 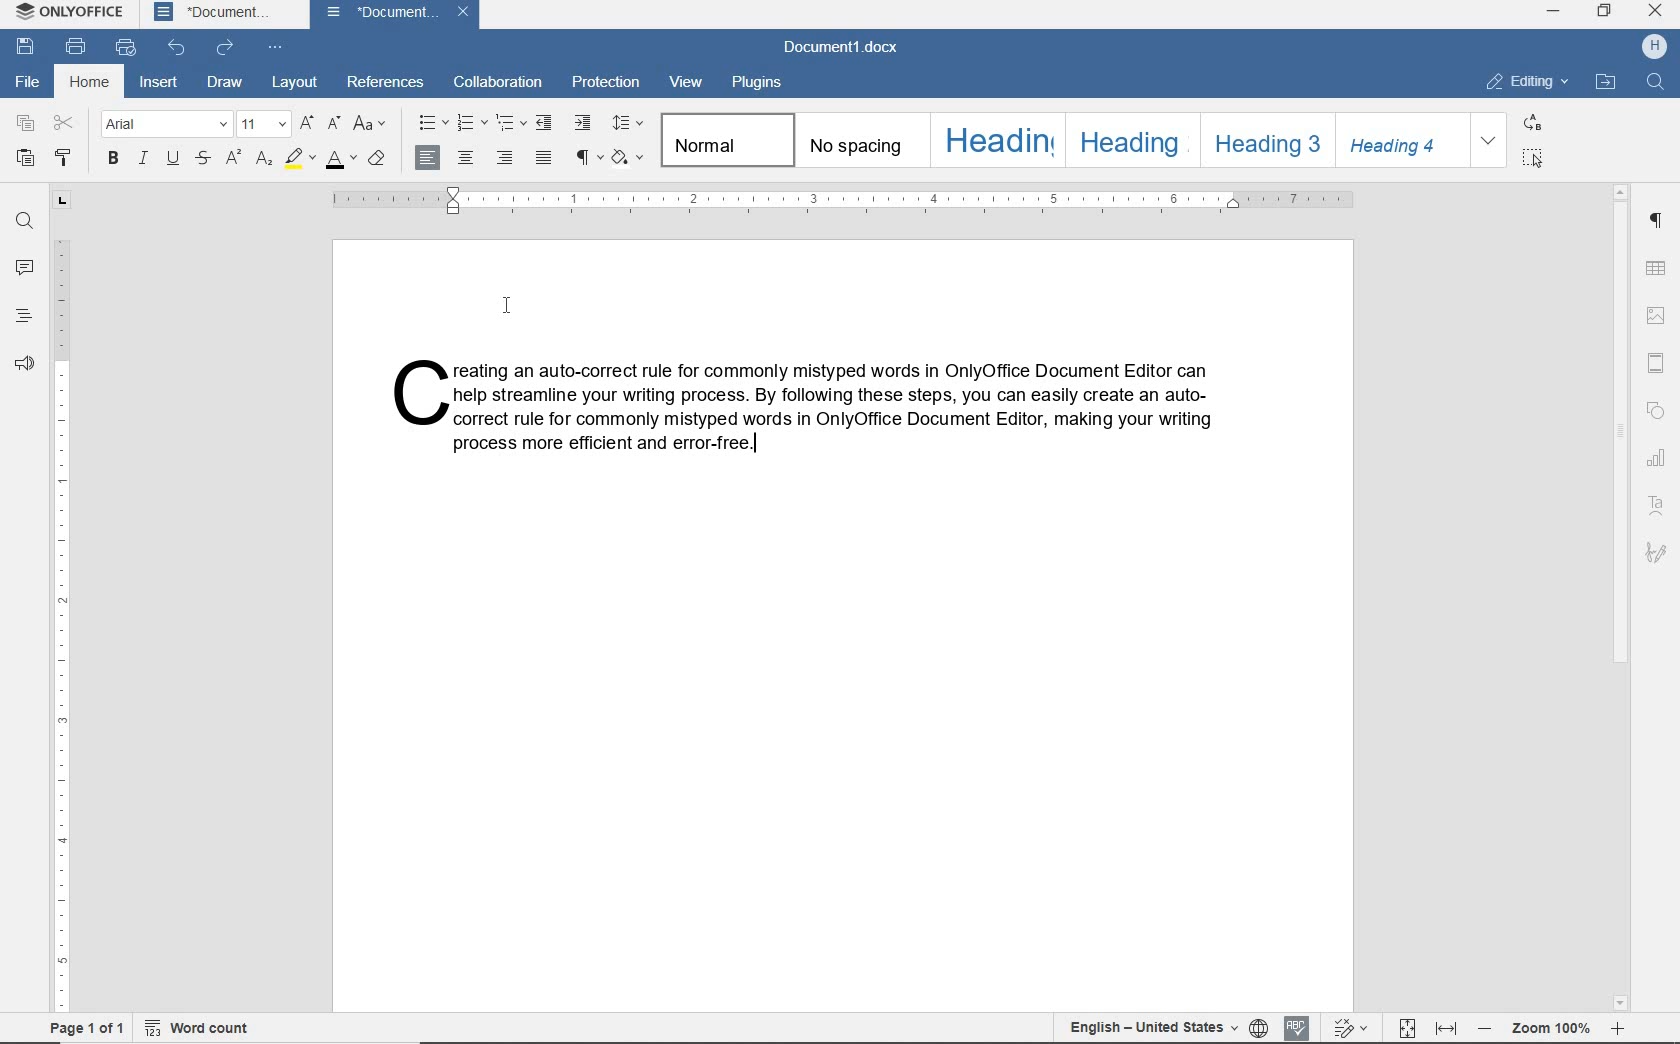 I want to click on VIEW, so click(x=691, y=83).